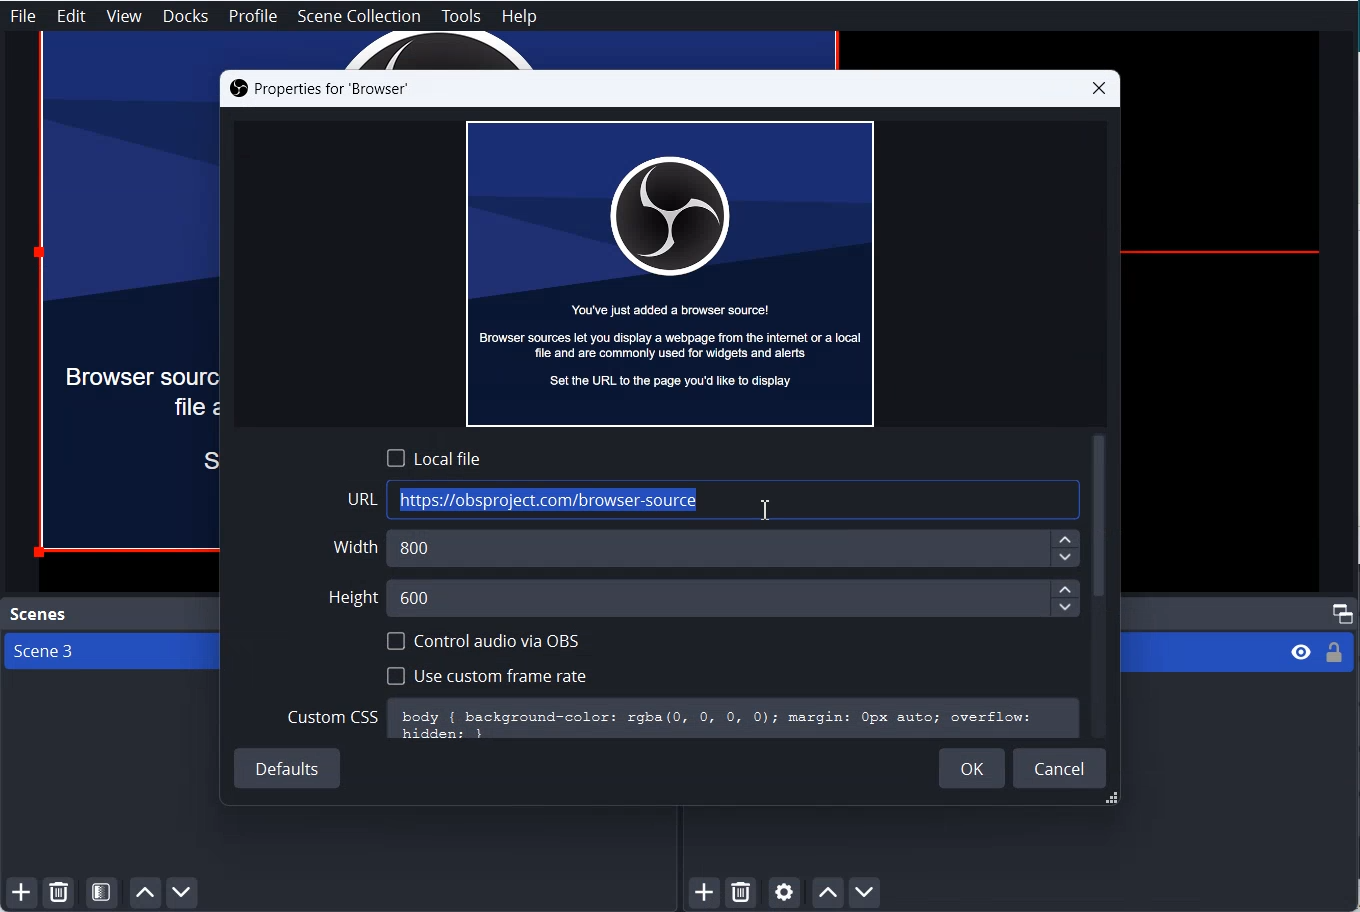  Describe the element at coordinates (289, 770) in the screenshot. I see `Defaults` at that location.